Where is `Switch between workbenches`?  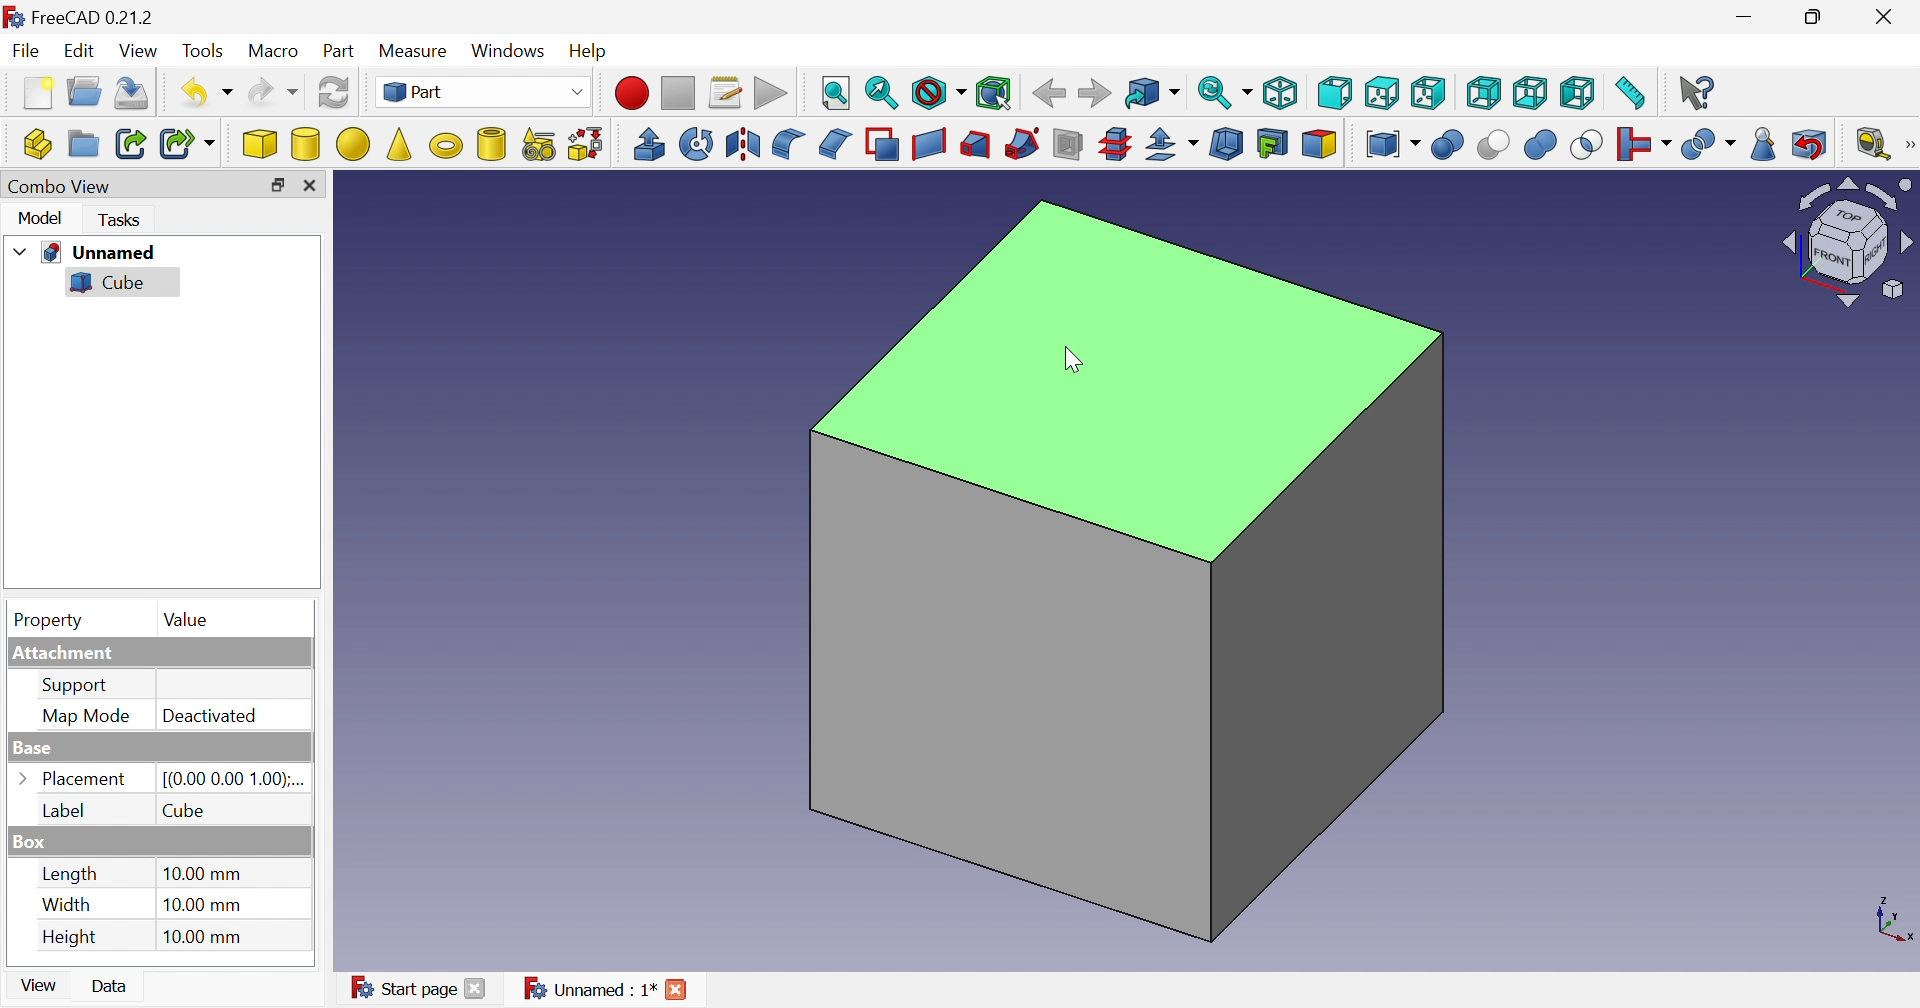
Switch between workbenches is located at coordinates (486, 92).